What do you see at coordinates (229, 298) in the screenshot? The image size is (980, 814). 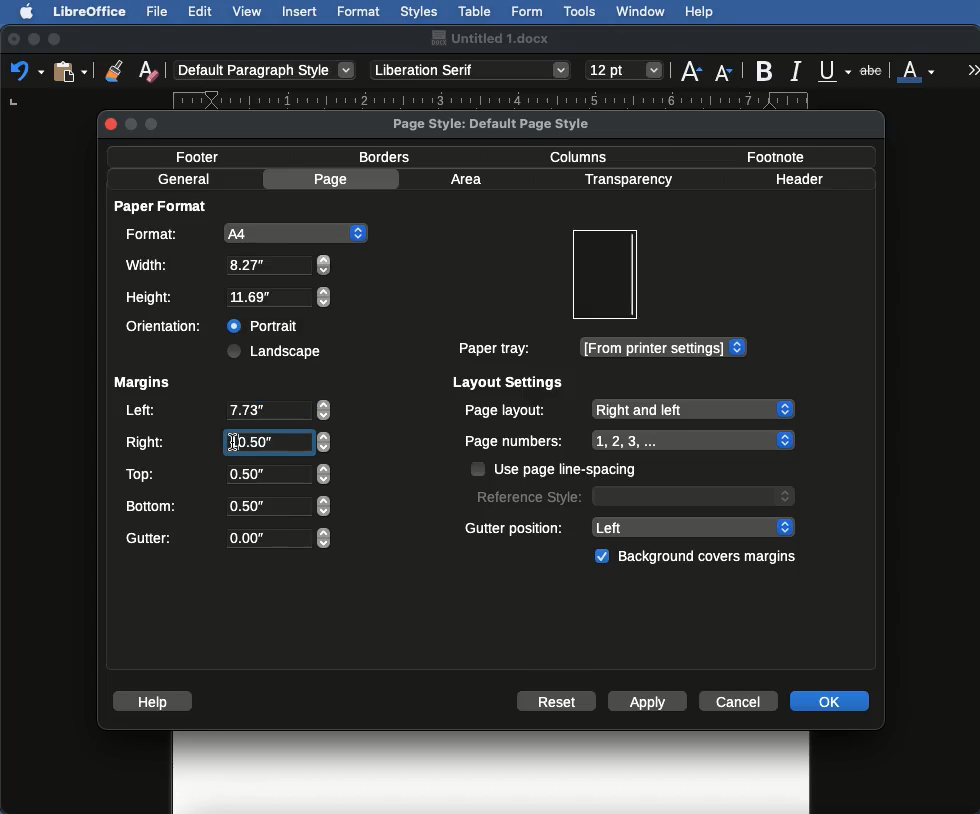 I see `Height` at bounding box center [229, 298].